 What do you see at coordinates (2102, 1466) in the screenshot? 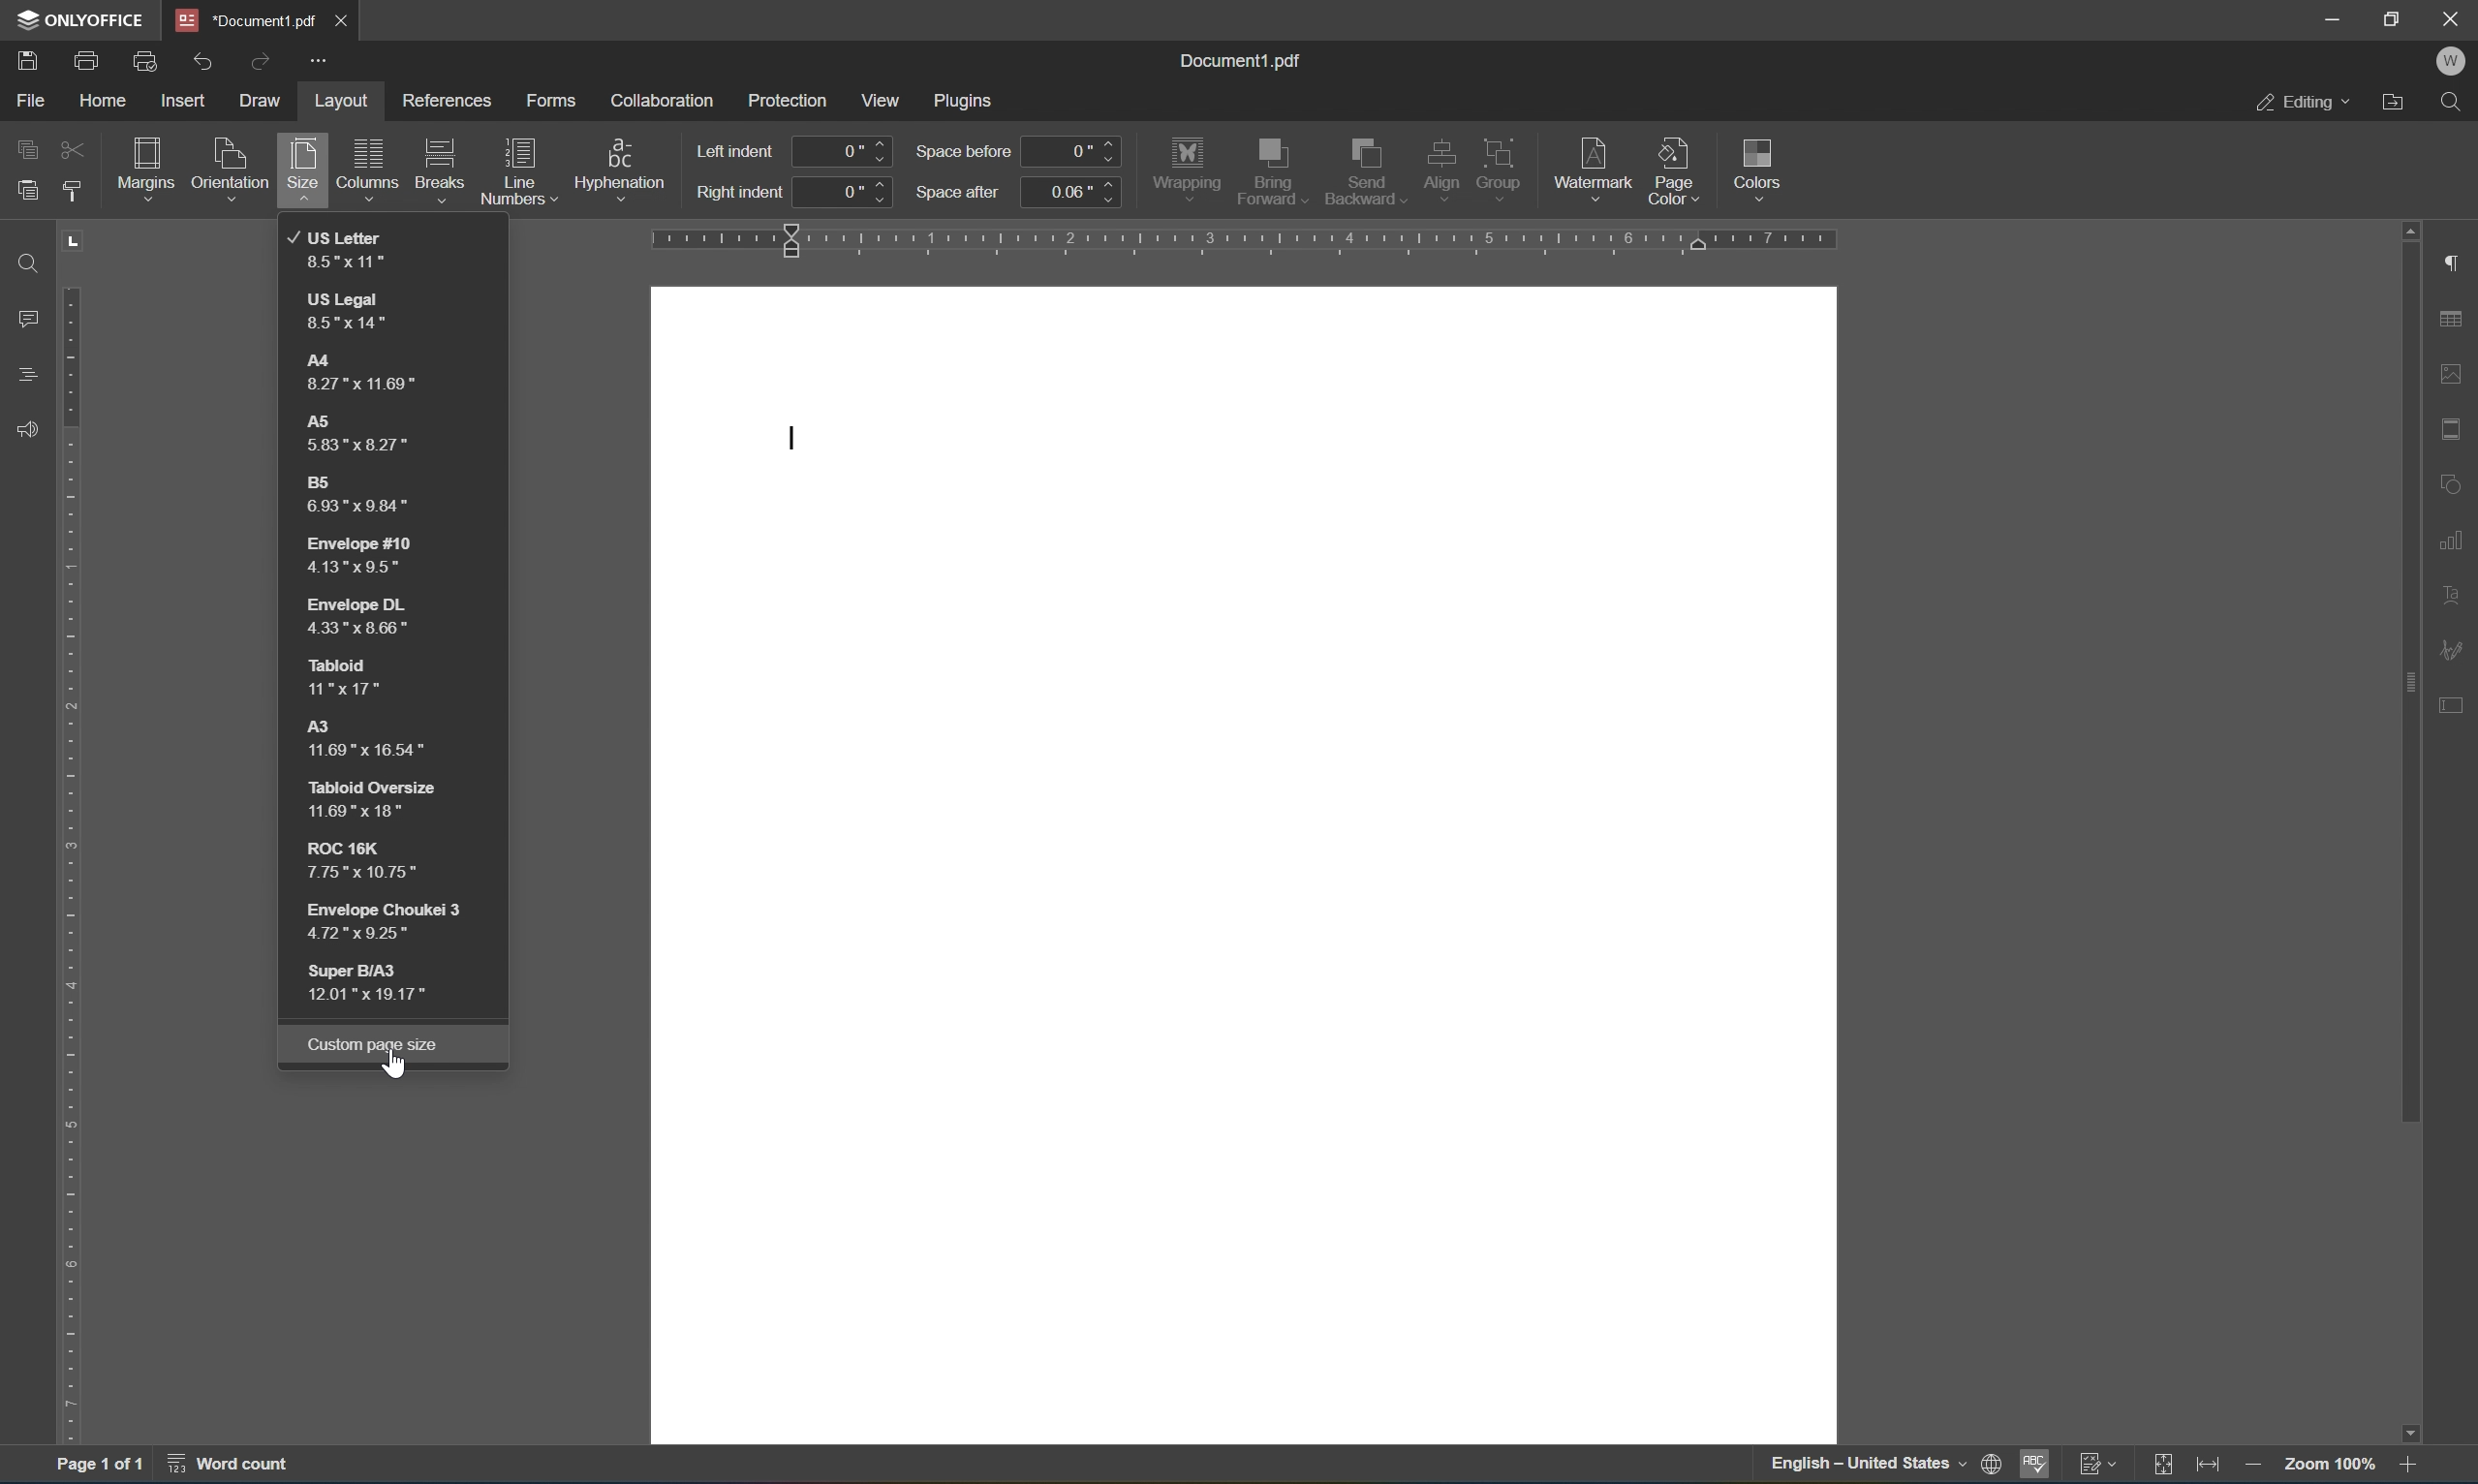
I see `track changes` at bounding box center [2102, 1466].